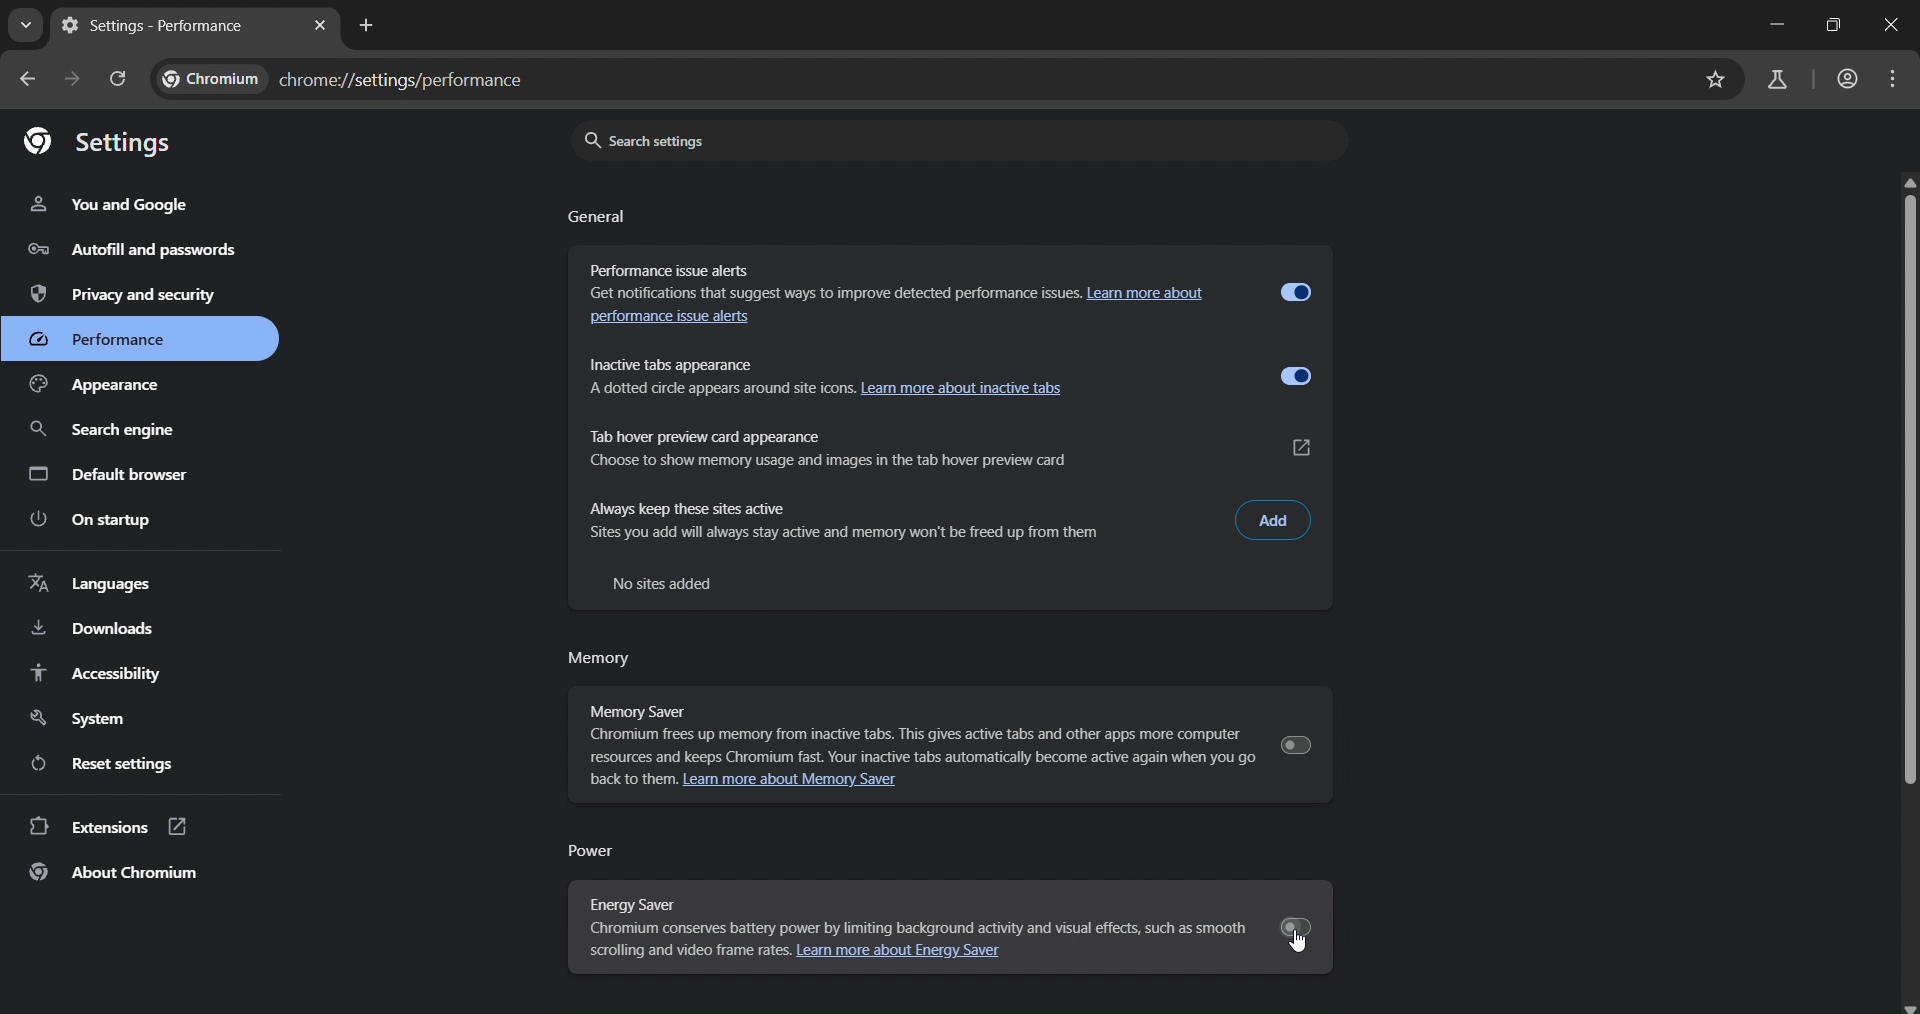 This screenshot has height=1014, width=1920. Describe the element at coordinates (111, 762) in the screenshot. I see `reset settings` at that location.